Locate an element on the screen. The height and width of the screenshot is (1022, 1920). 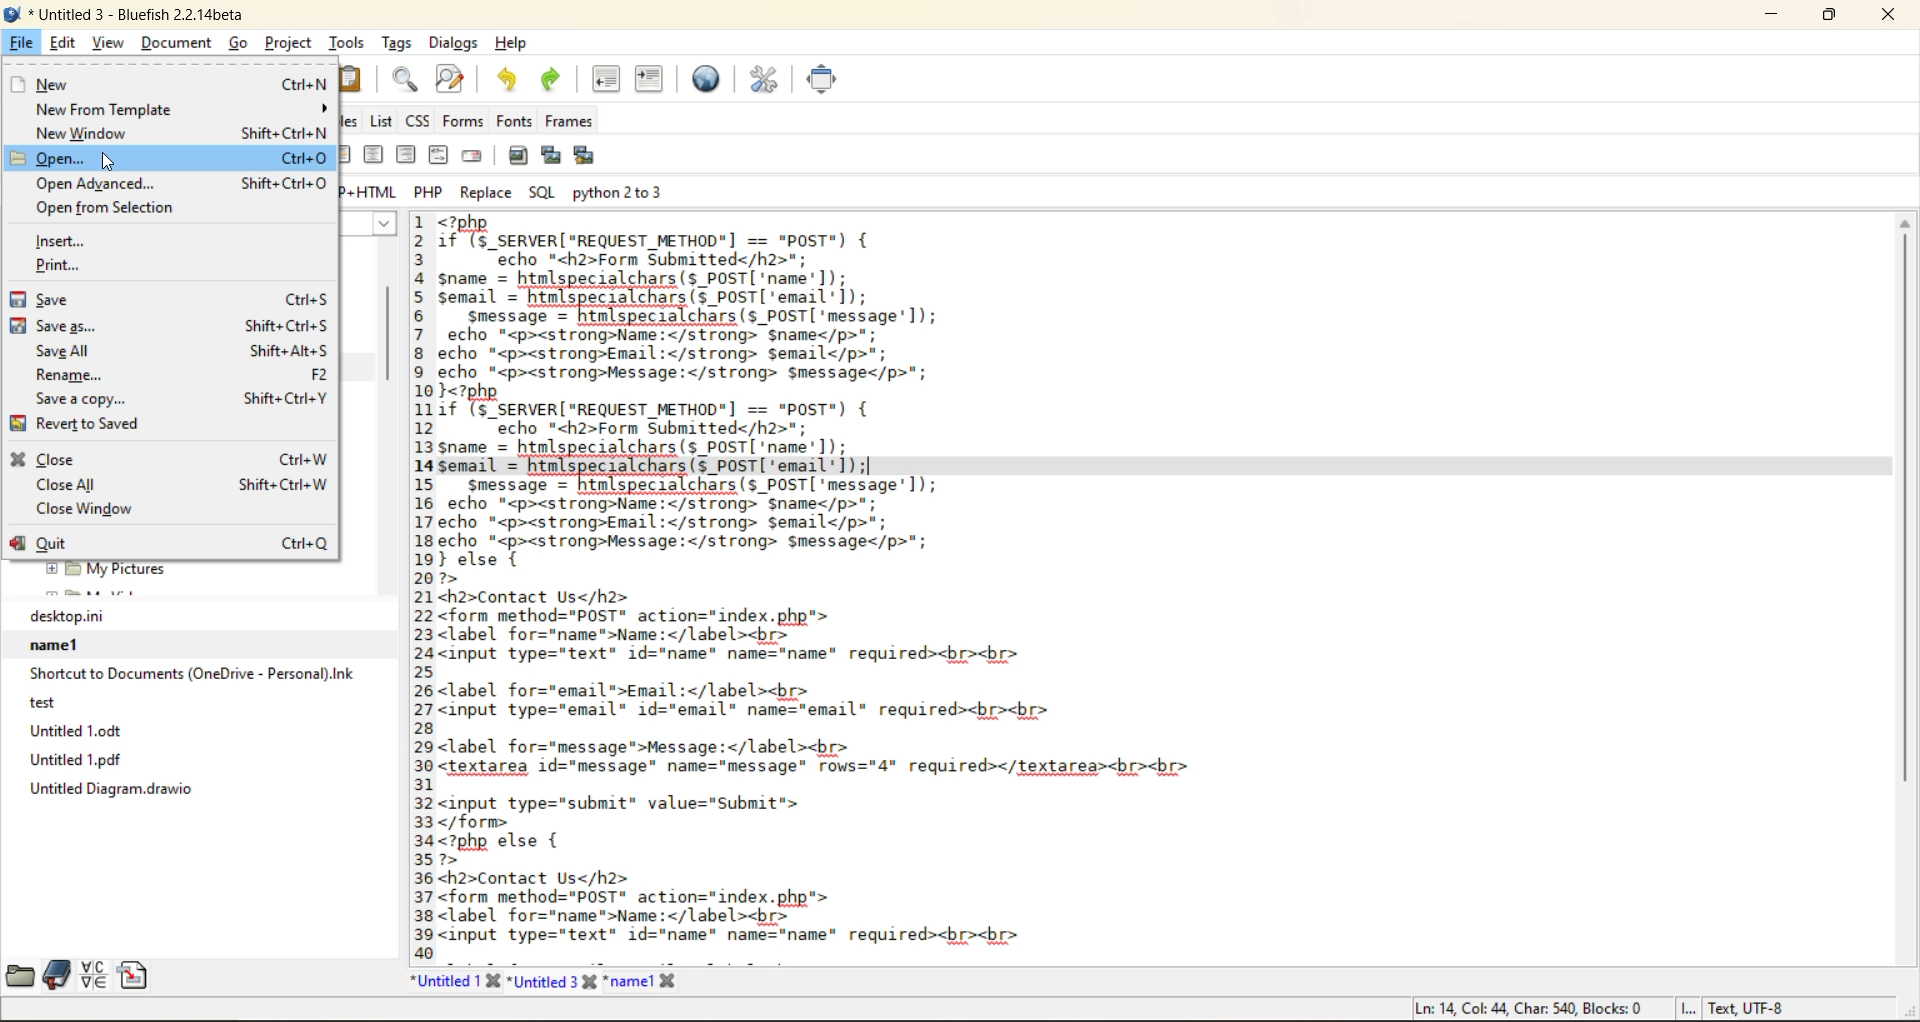
full screen is located at coordinates (824, 79).